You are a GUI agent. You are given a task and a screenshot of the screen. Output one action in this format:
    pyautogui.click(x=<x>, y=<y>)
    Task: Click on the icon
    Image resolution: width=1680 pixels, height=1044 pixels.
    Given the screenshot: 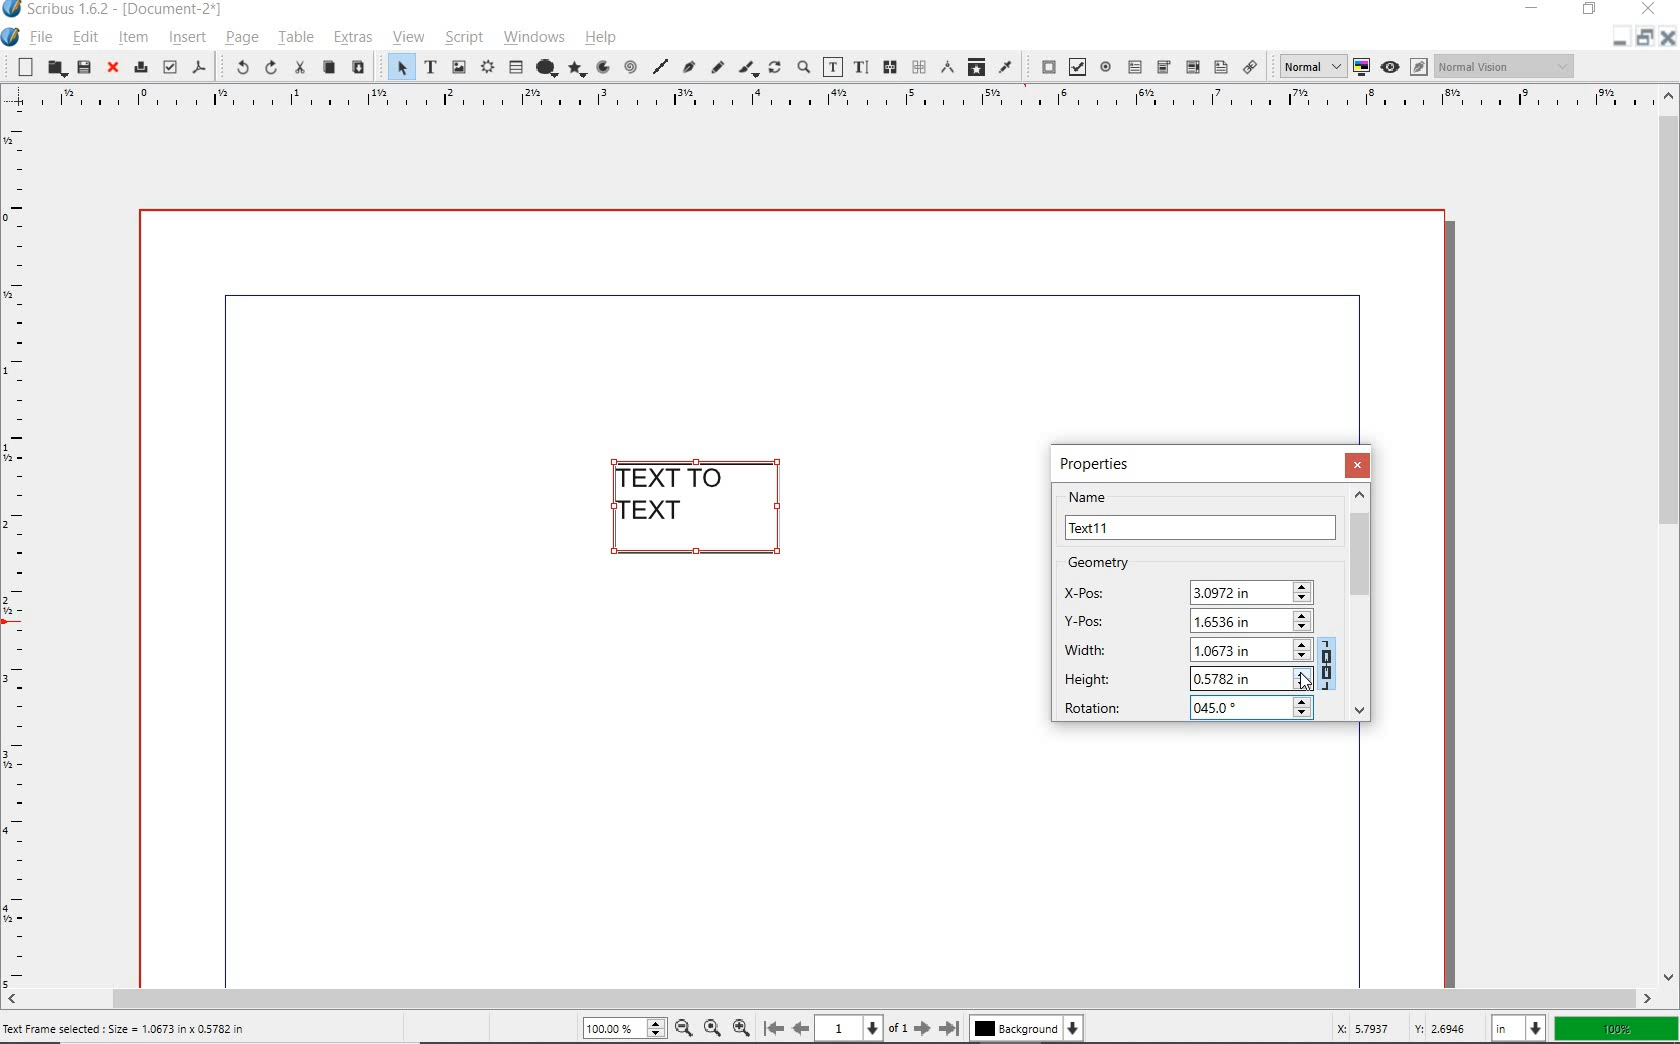 What is the action you would take?
    pyautogui.click(x=13, y=10)
    